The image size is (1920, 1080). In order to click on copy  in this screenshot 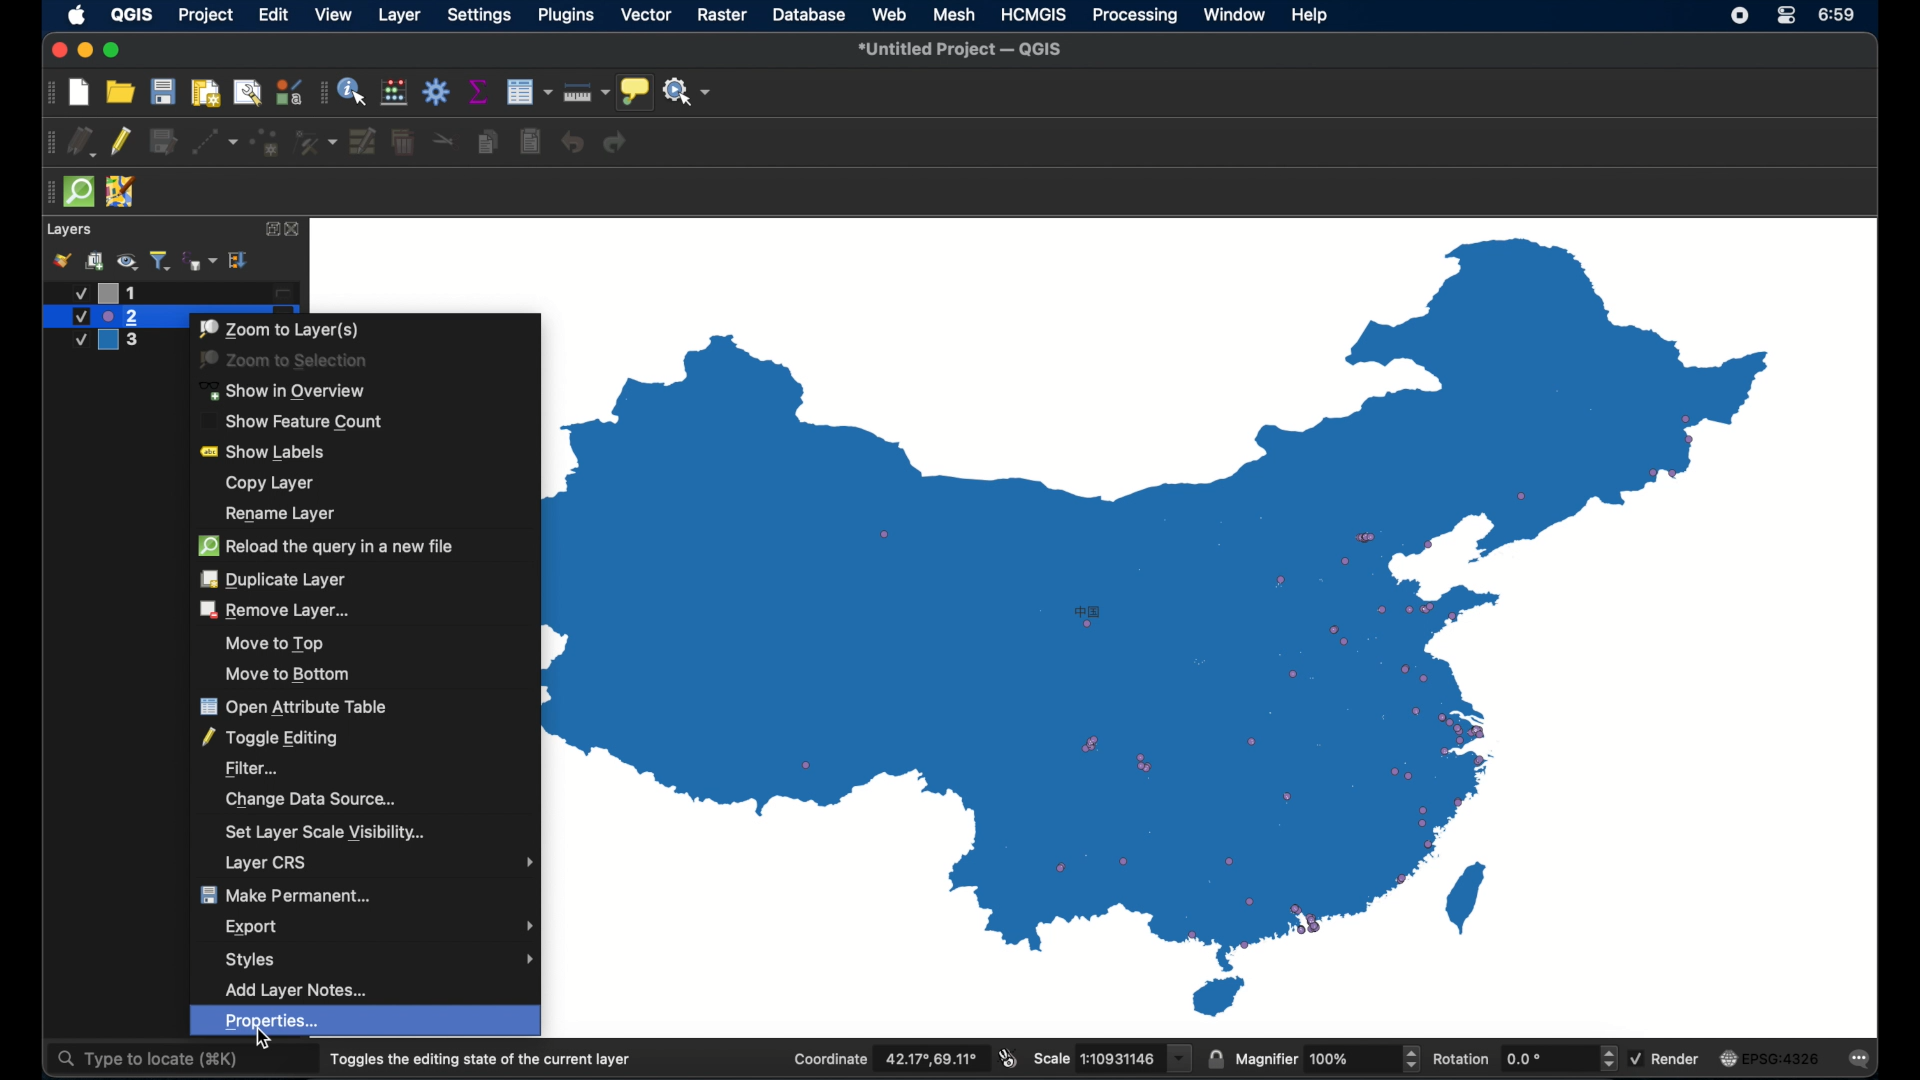, I will do `click(489, 142)`.